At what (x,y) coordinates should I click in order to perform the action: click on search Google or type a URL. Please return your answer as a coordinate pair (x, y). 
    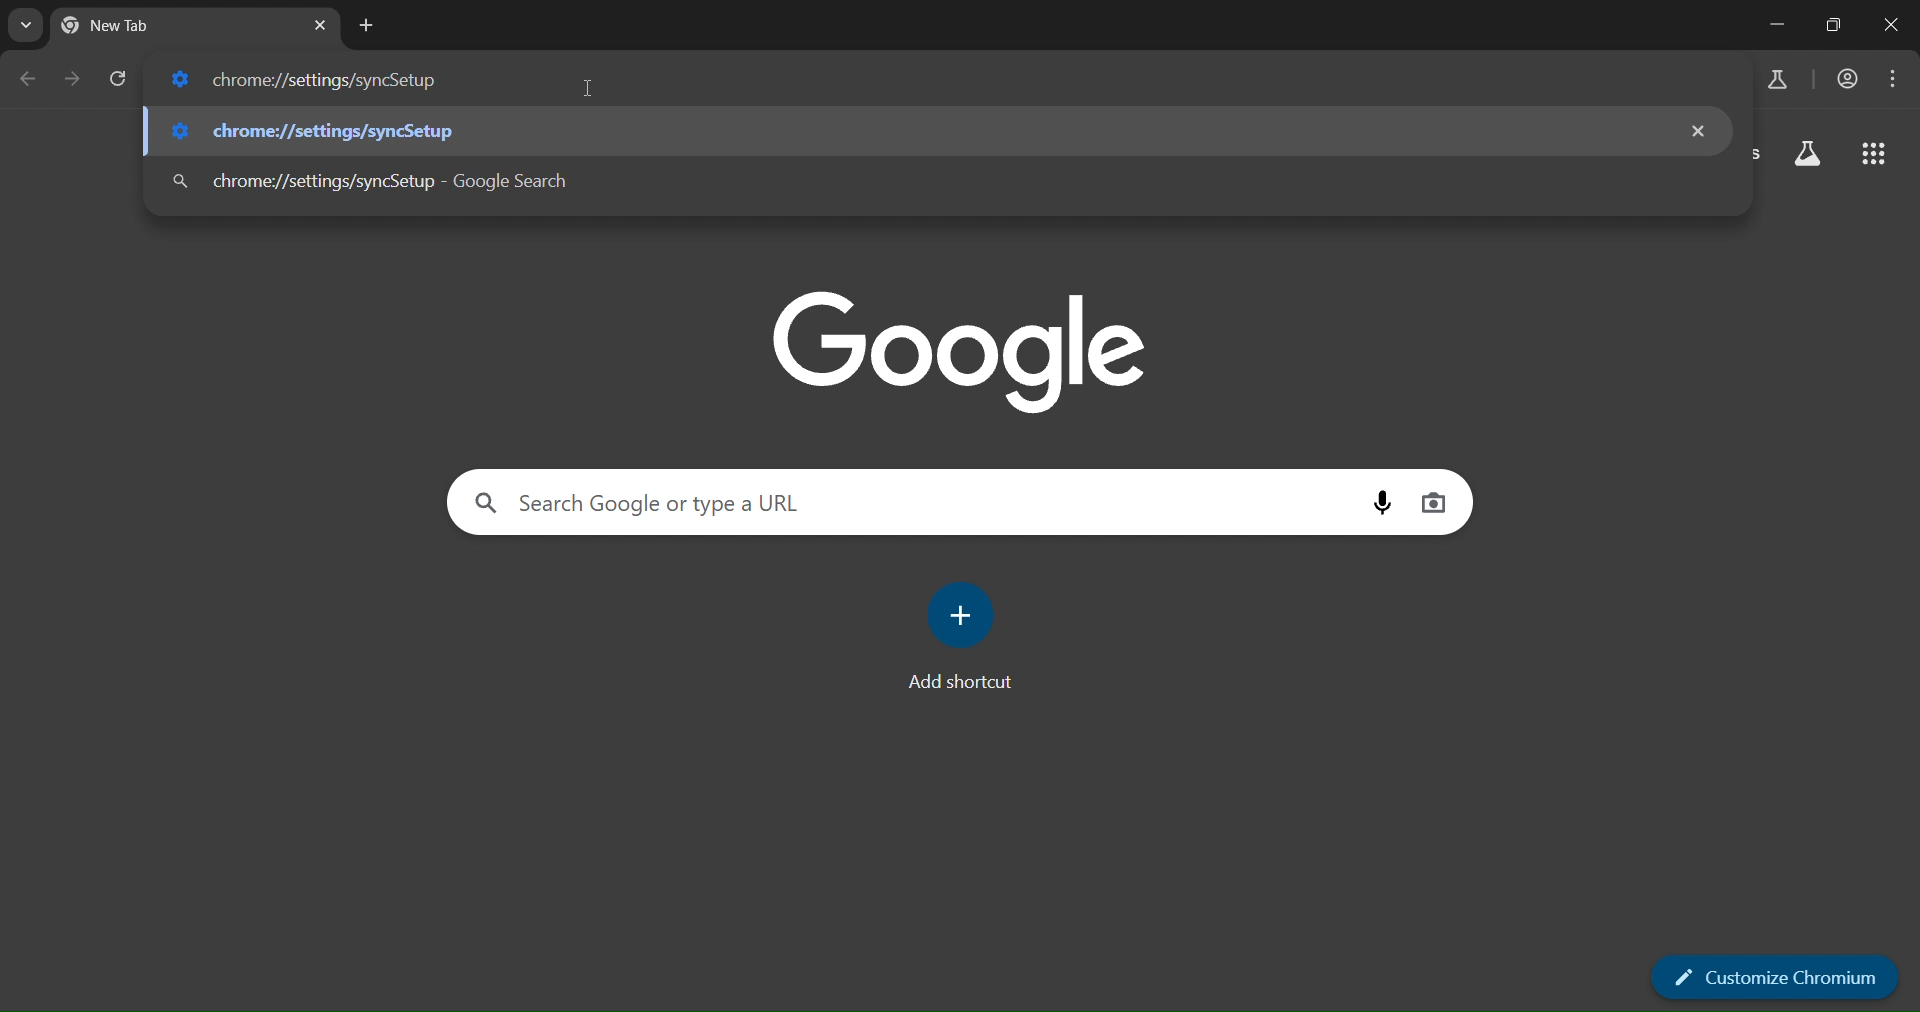
    Looking at the image, I should click on (916, 502).